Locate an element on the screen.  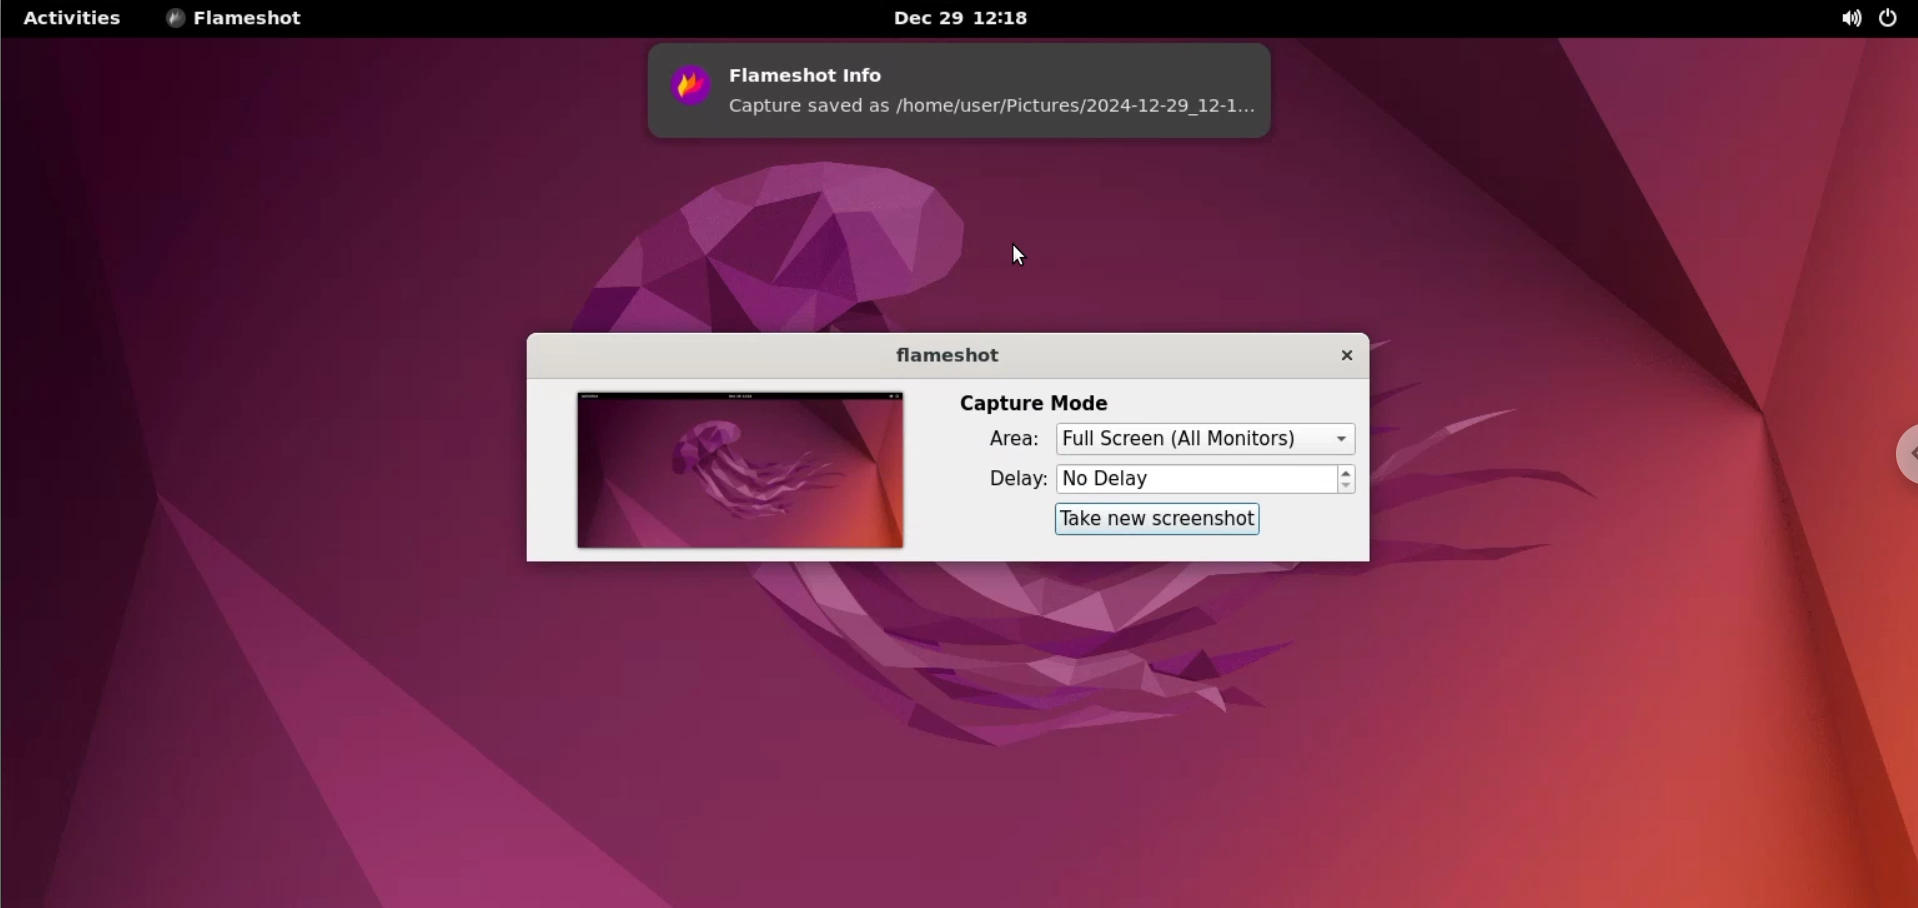
chrome options is located at coordinates (1906, 452).